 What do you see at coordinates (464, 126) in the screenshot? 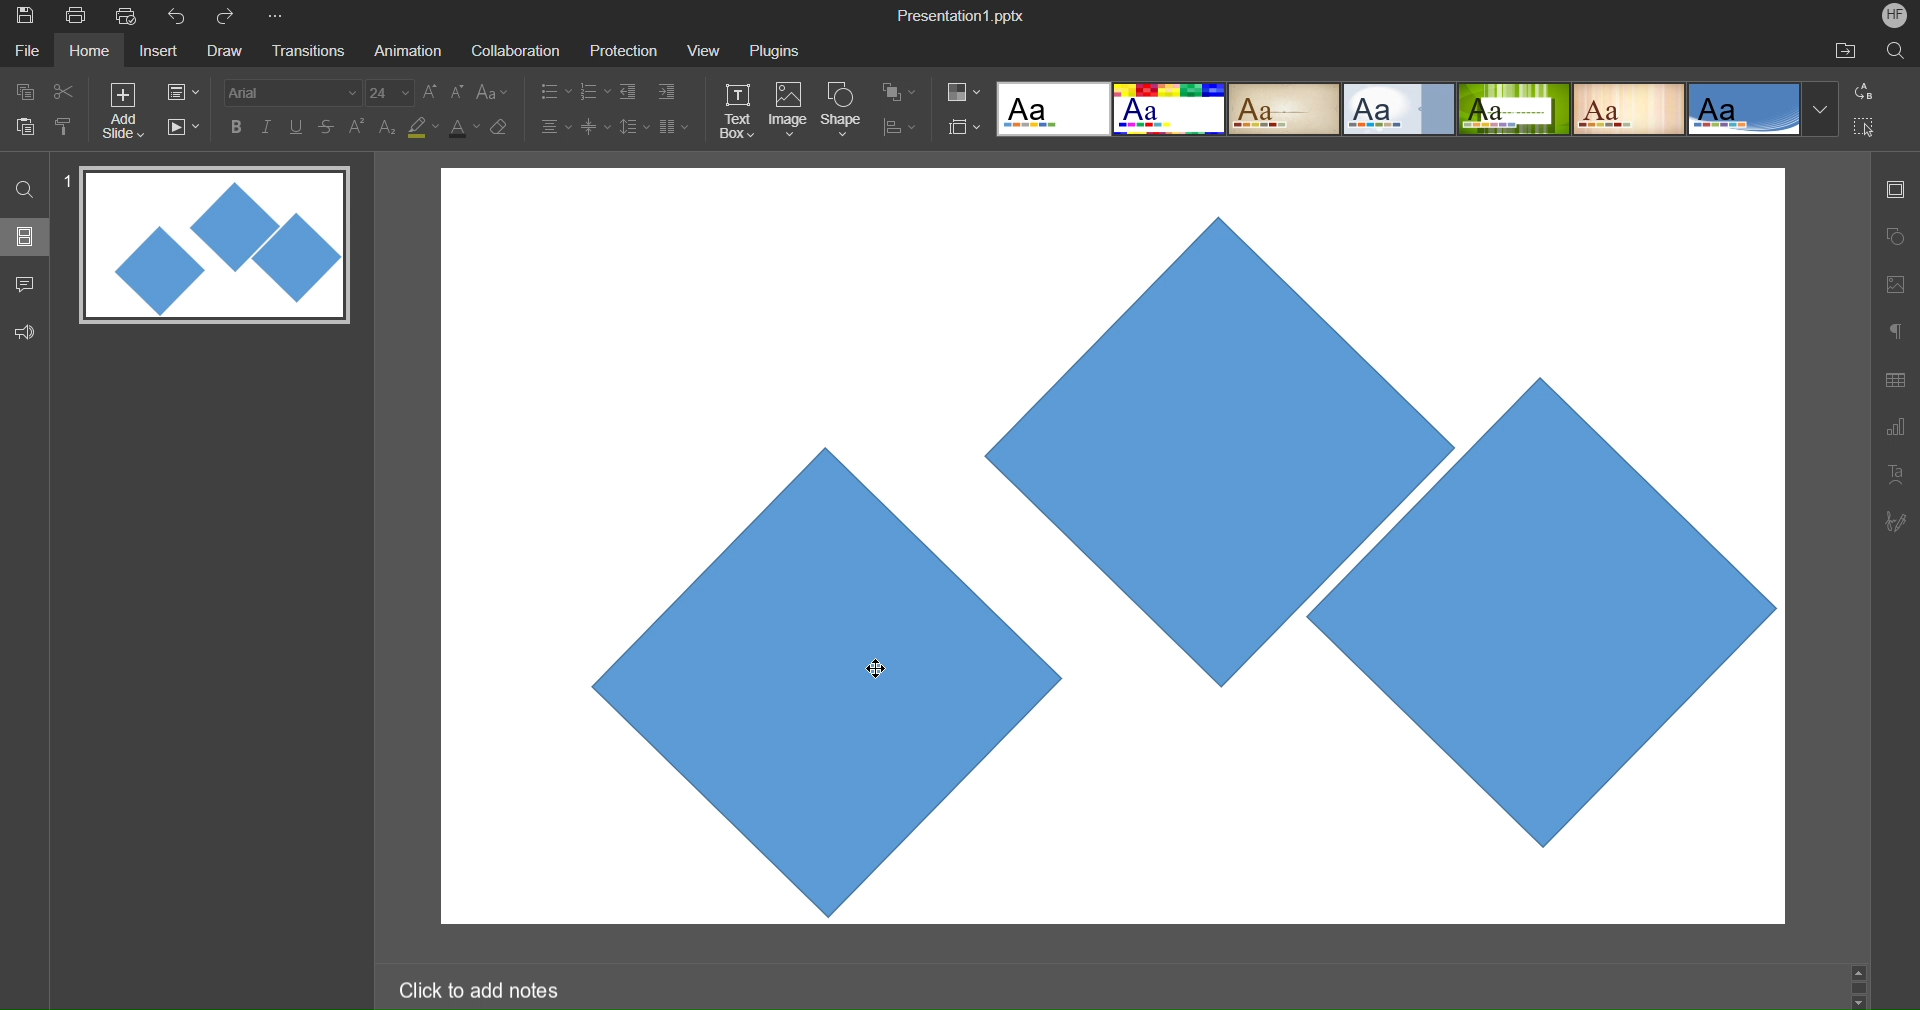
I see `Text Color` at bounding box center [464, 126].